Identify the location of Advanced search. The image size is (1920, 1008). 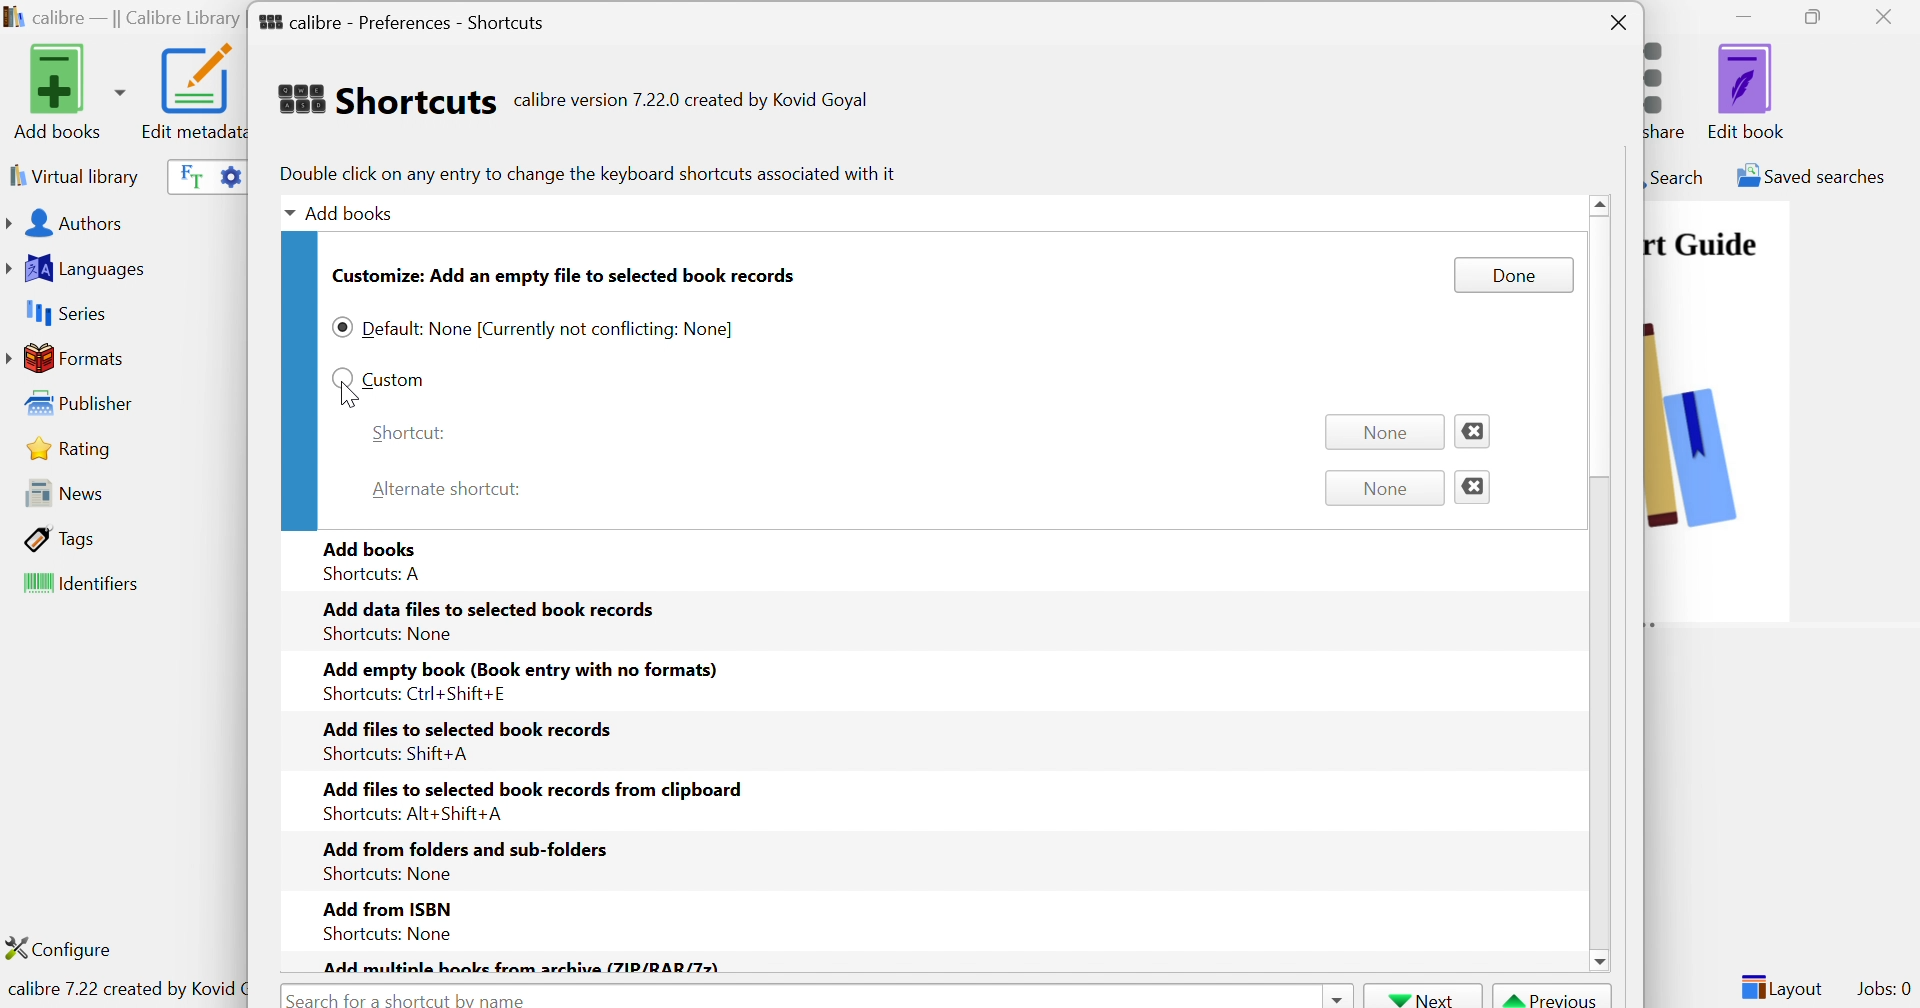
(229, 174).